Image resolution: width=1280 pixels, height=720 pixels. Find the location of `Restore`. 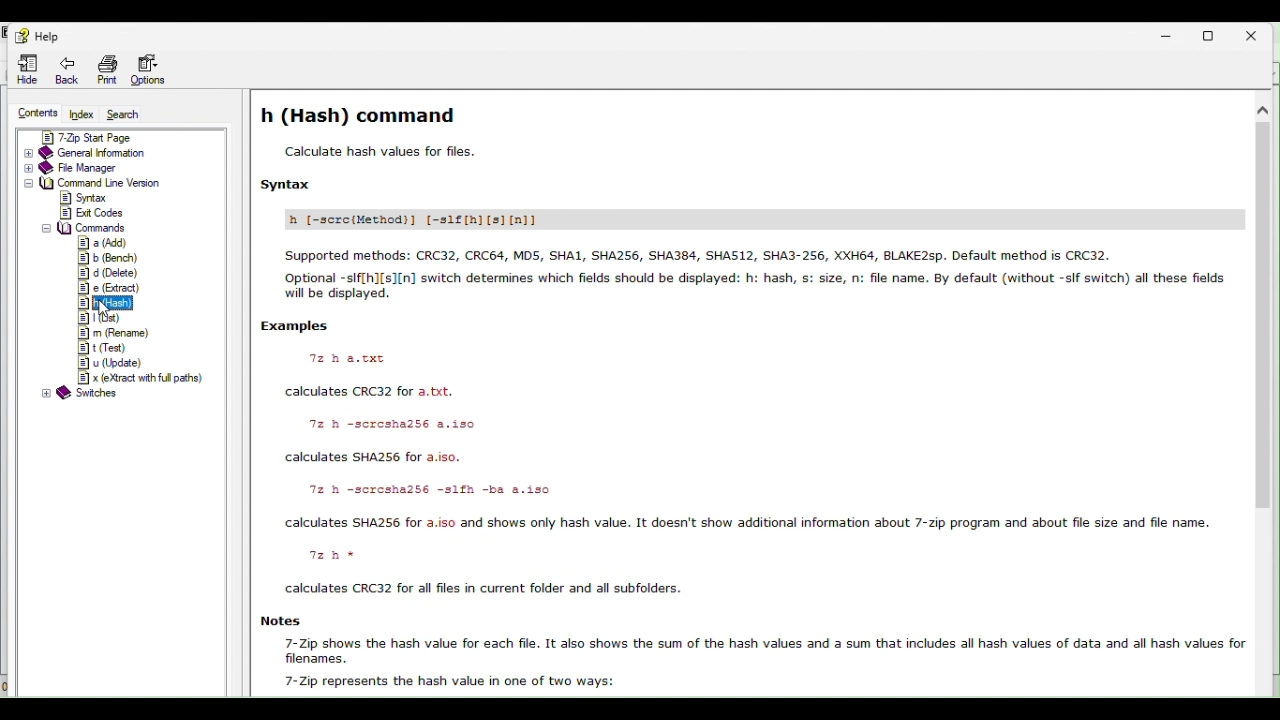

Restore is located at coordinates (1215, 35).